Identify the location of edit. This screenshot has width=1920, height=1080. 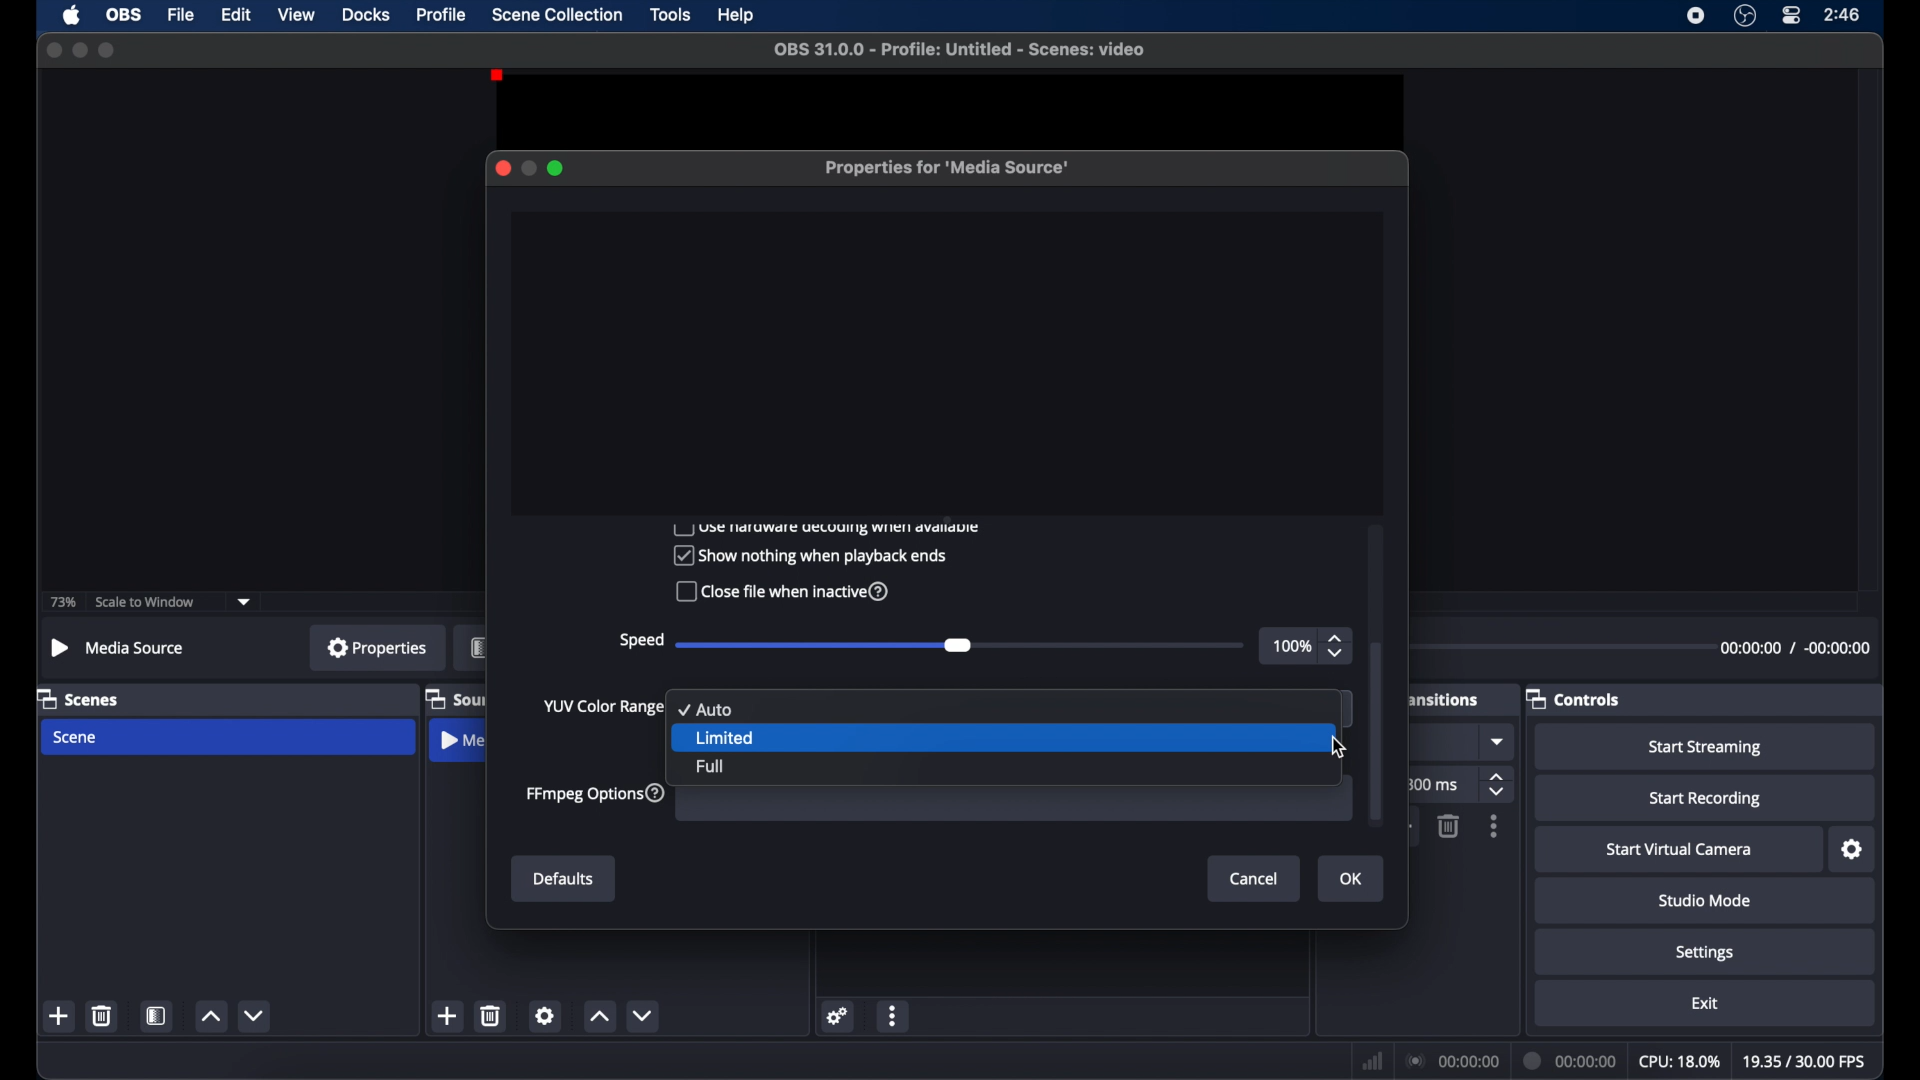
(236, 15).